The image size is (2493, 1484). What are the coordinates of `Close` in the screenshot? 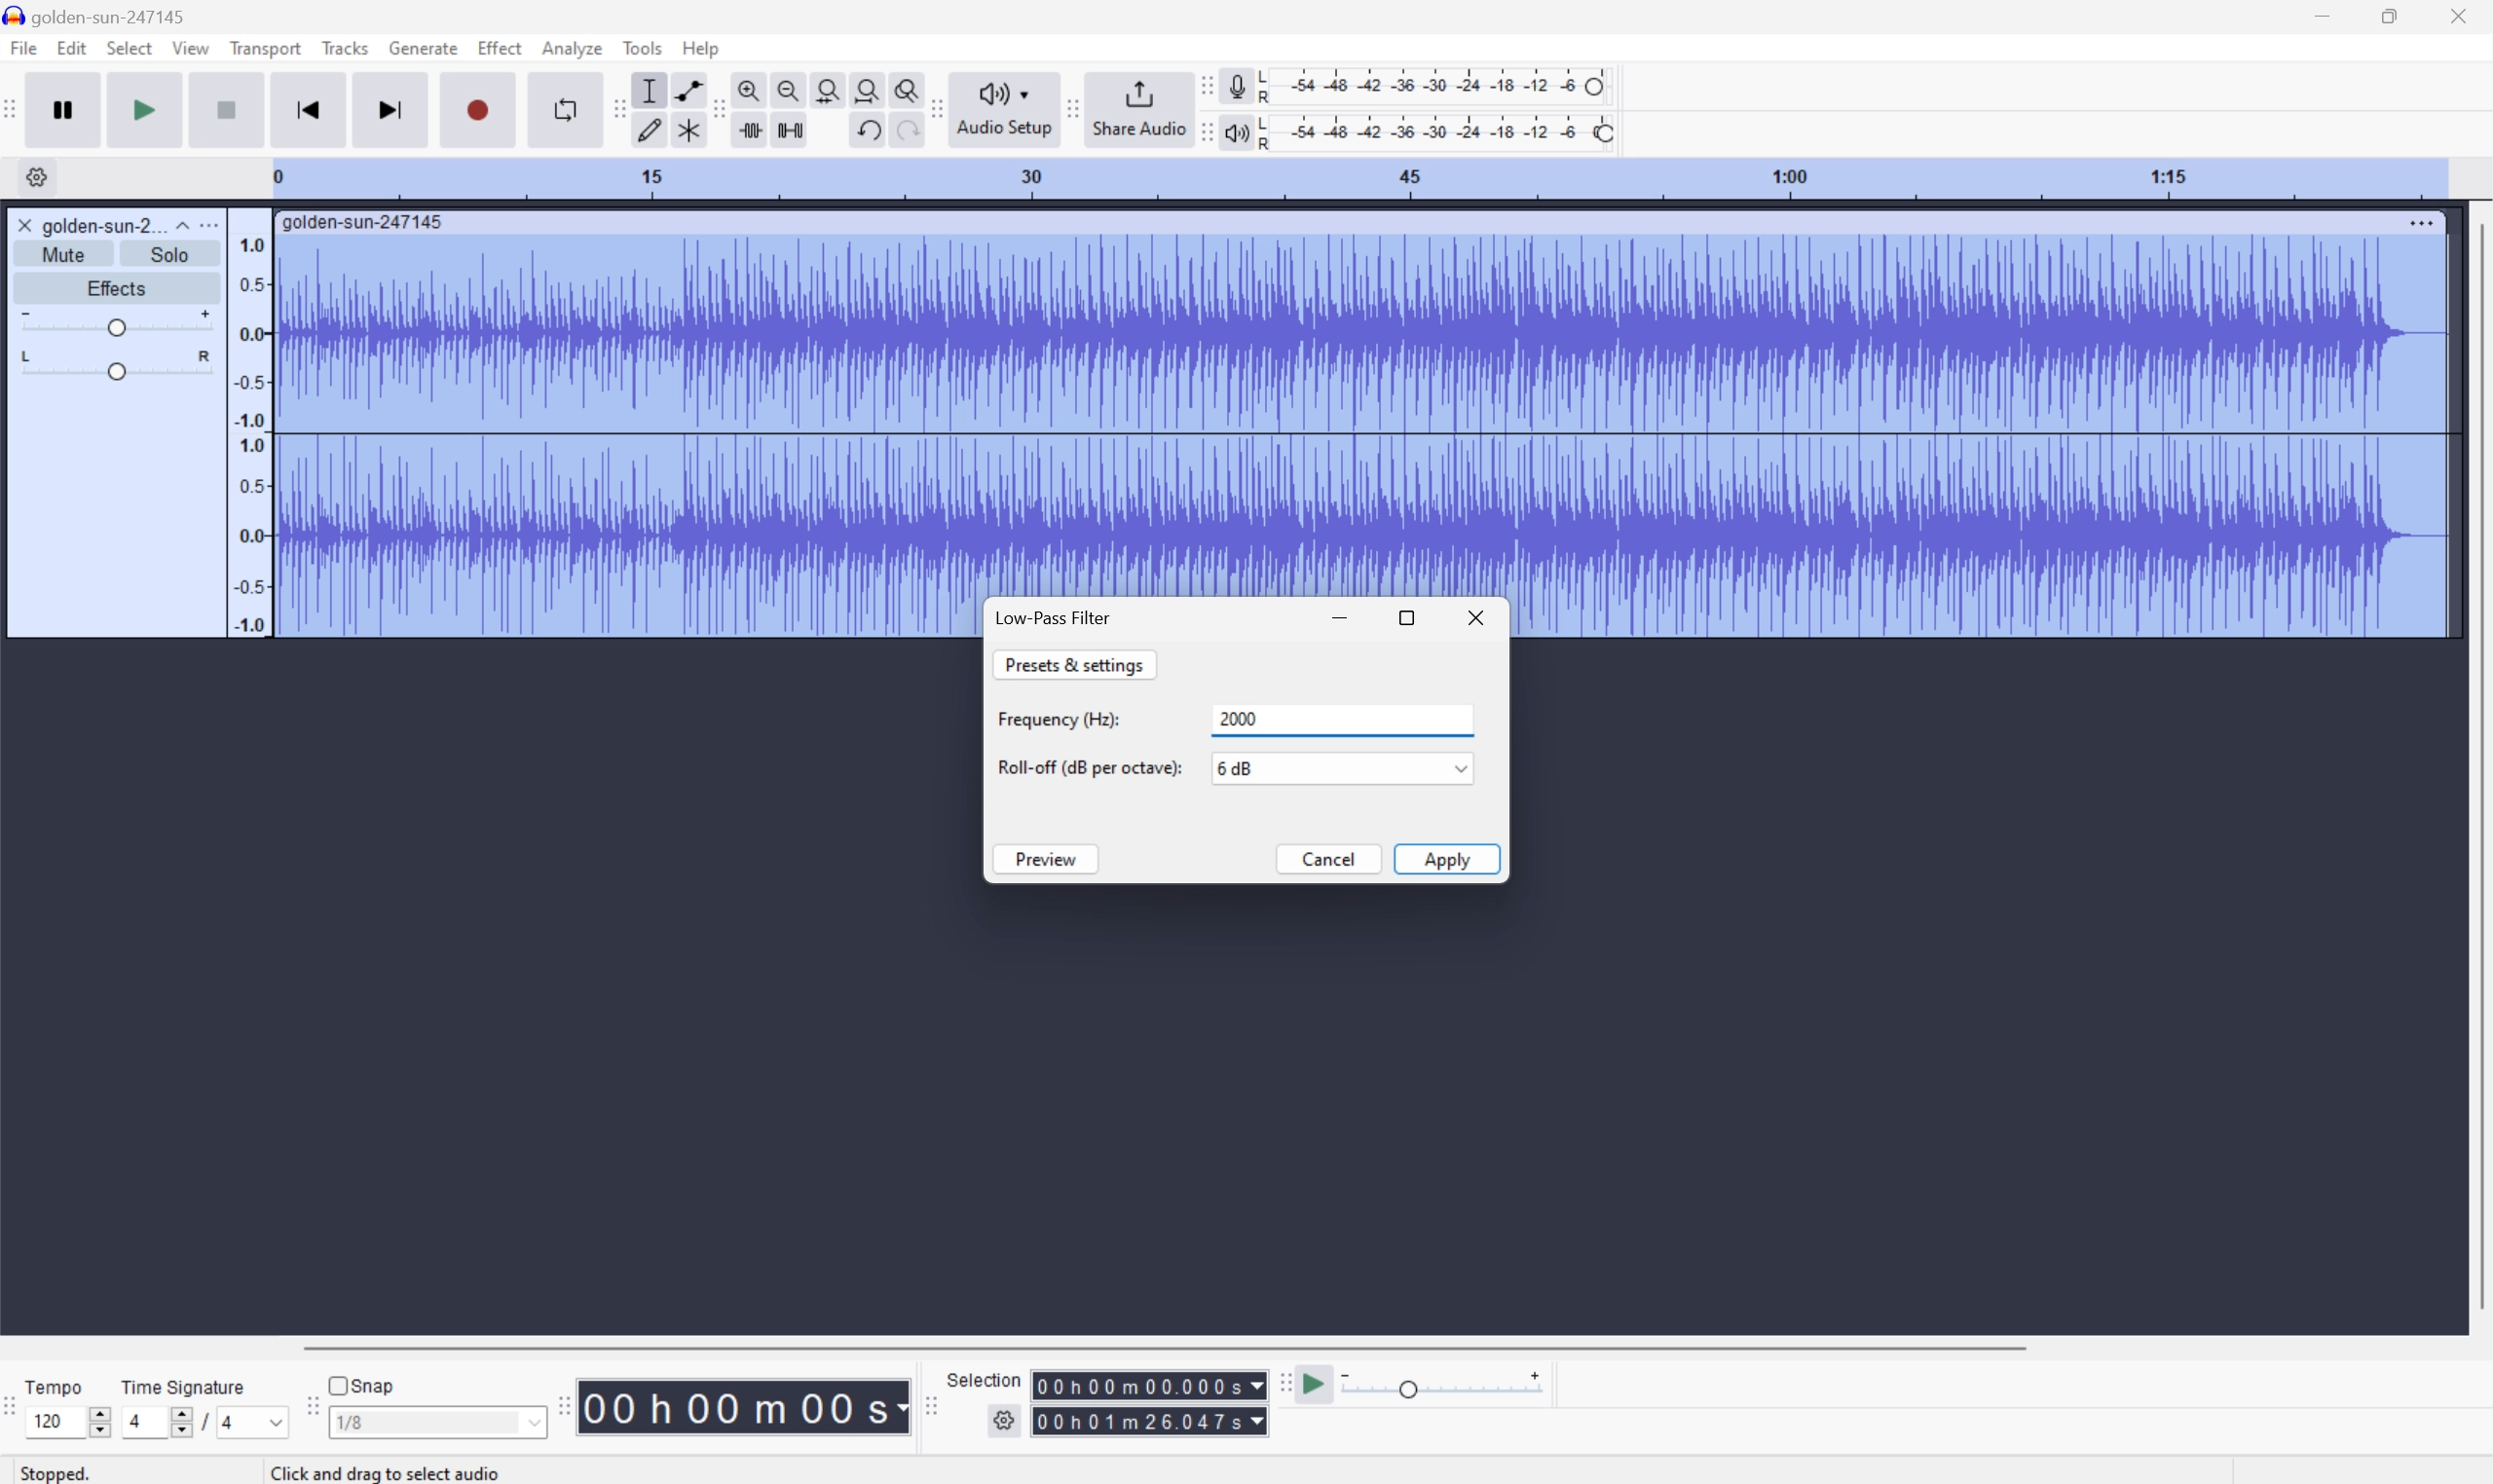 It's located at (24, 225).